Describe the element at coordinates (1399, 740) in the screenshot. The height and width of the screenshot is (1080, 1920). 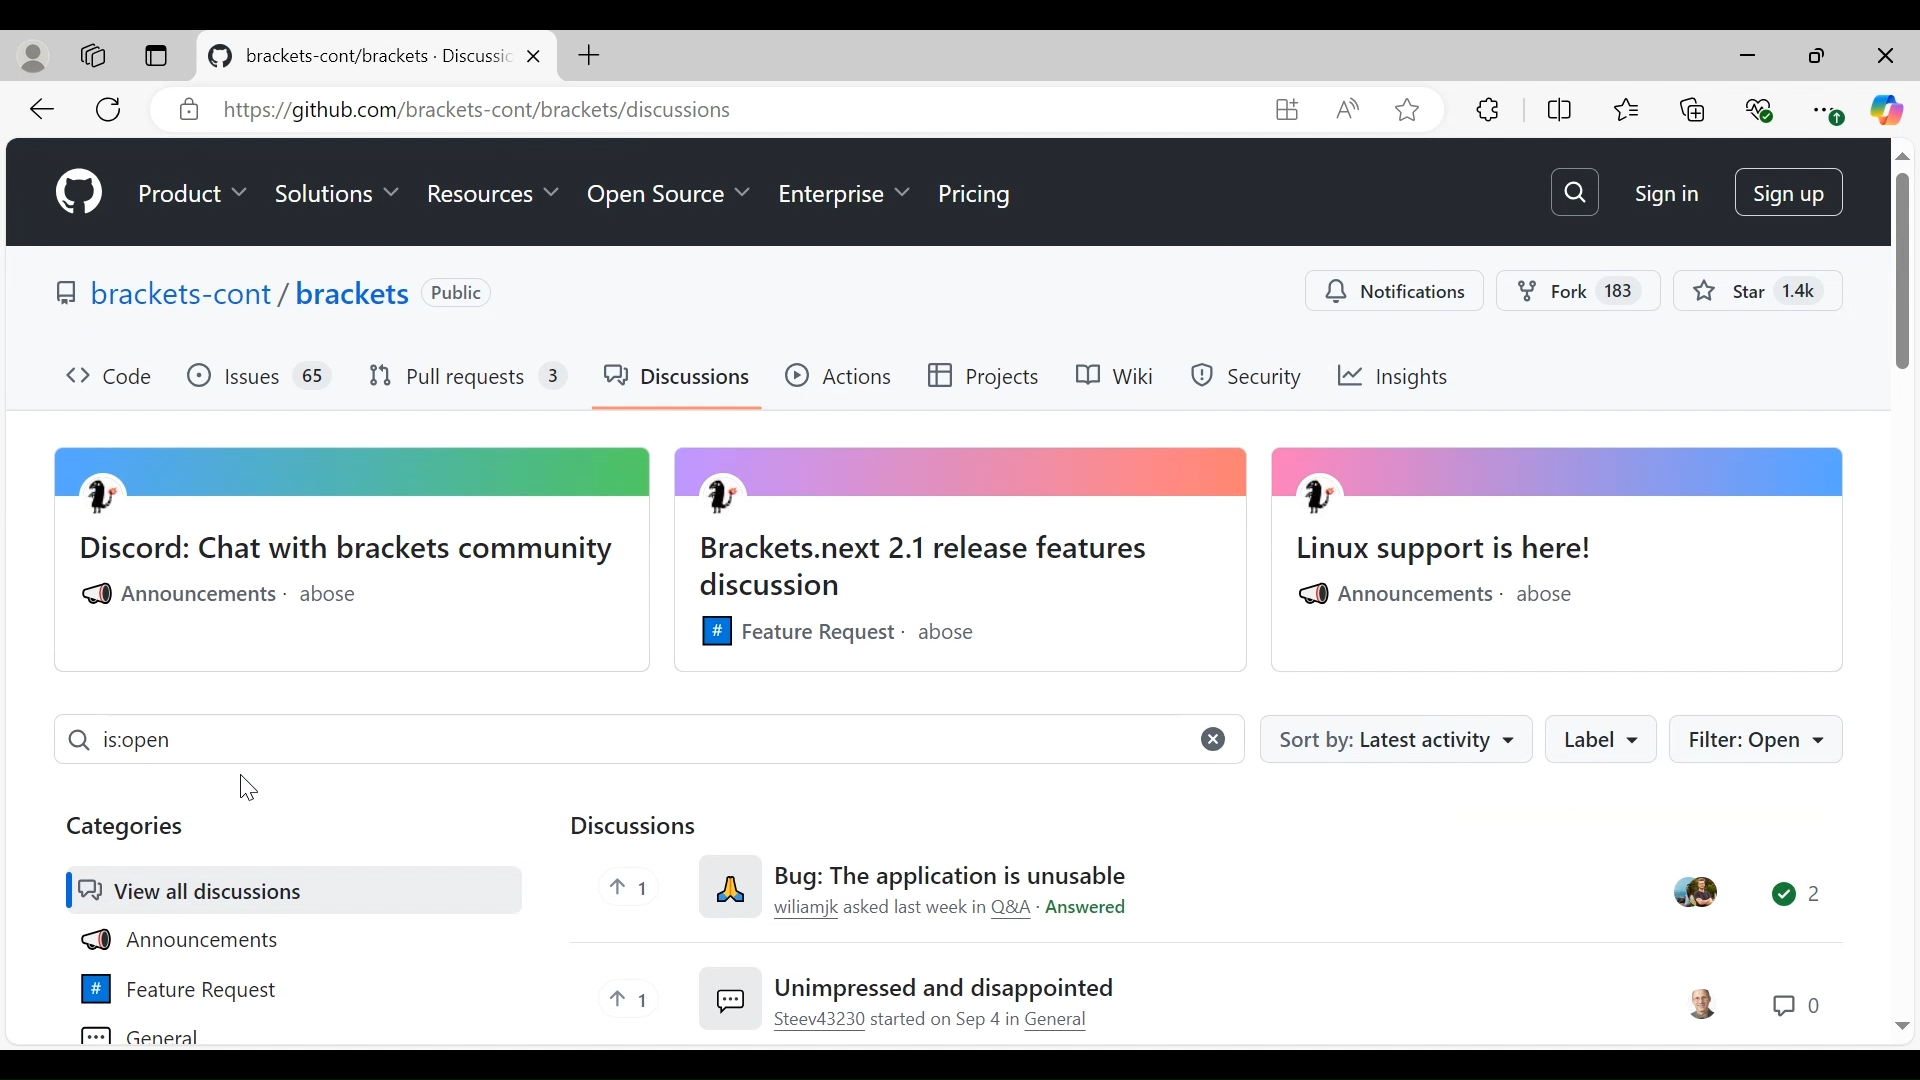
I see `Sort by: latest activity` at that location.